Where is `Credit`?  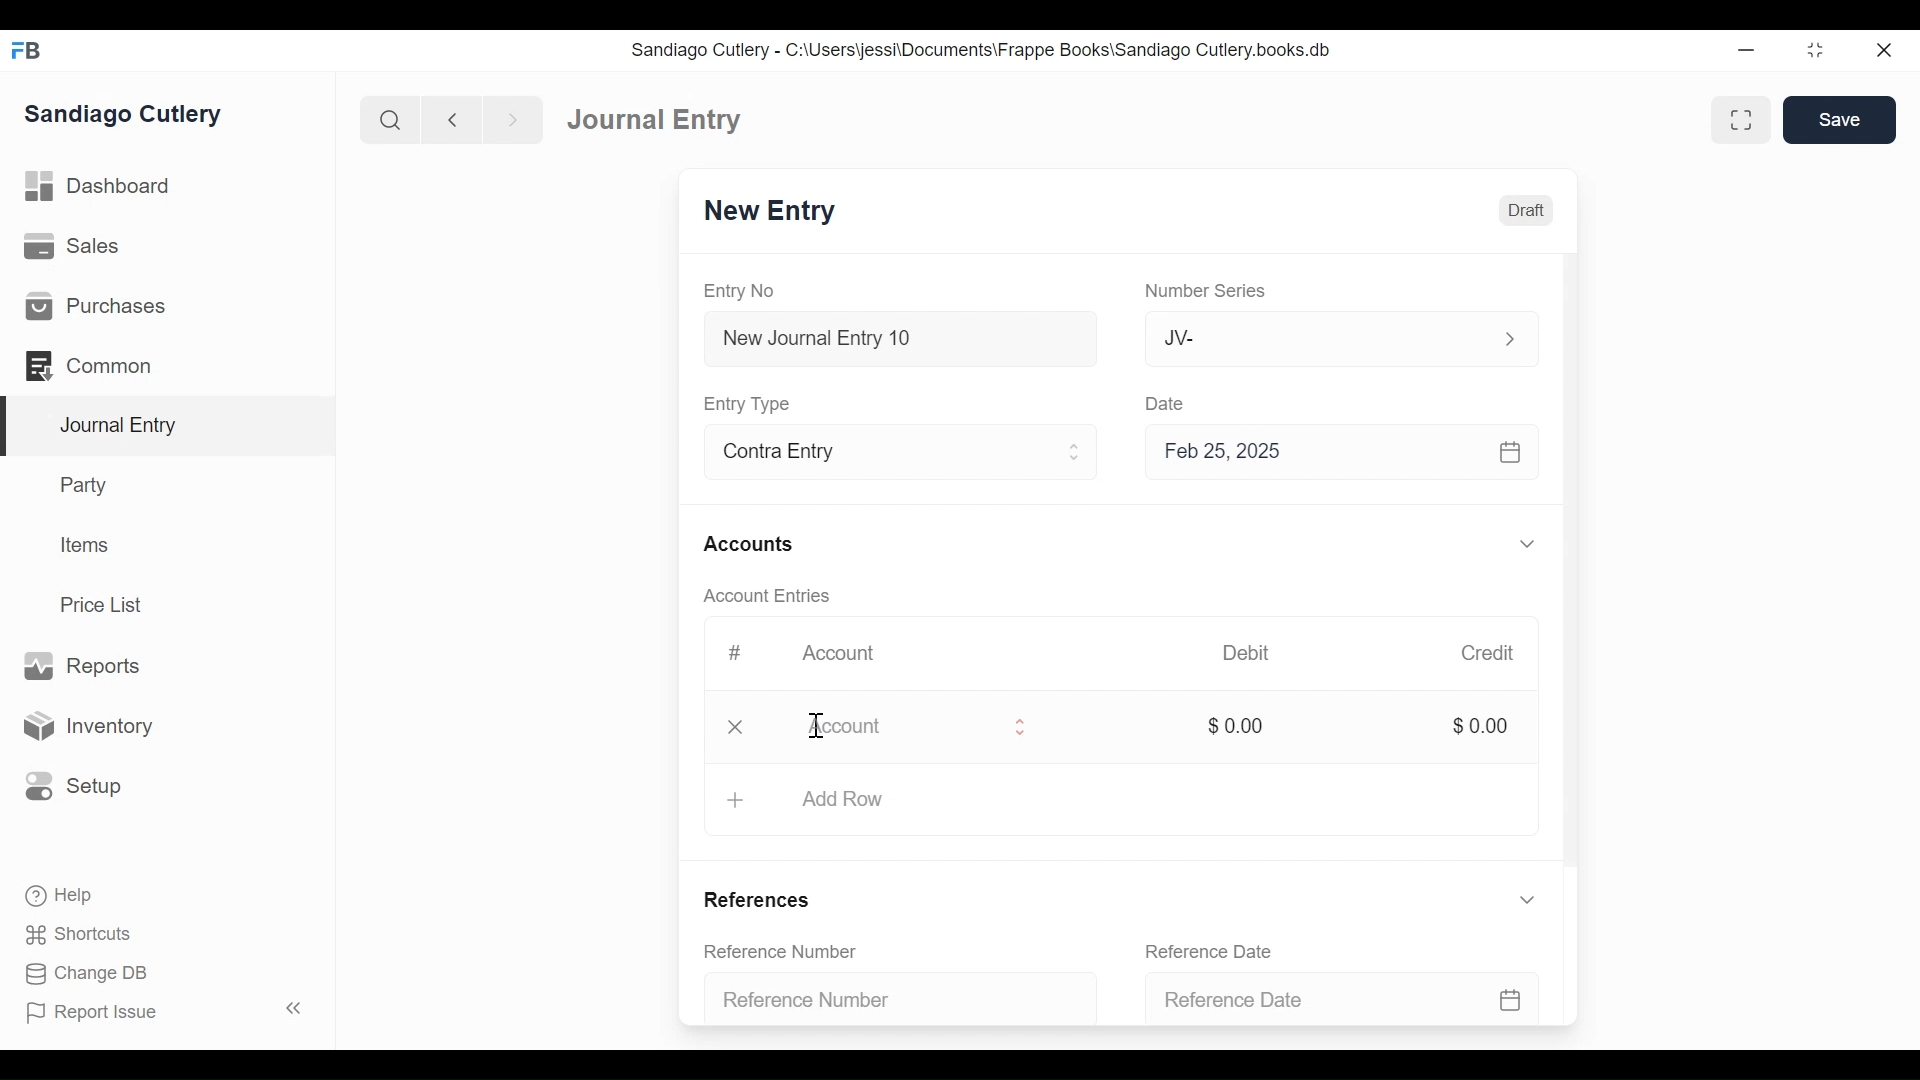 Credit is located at coordinates (1492, 655).